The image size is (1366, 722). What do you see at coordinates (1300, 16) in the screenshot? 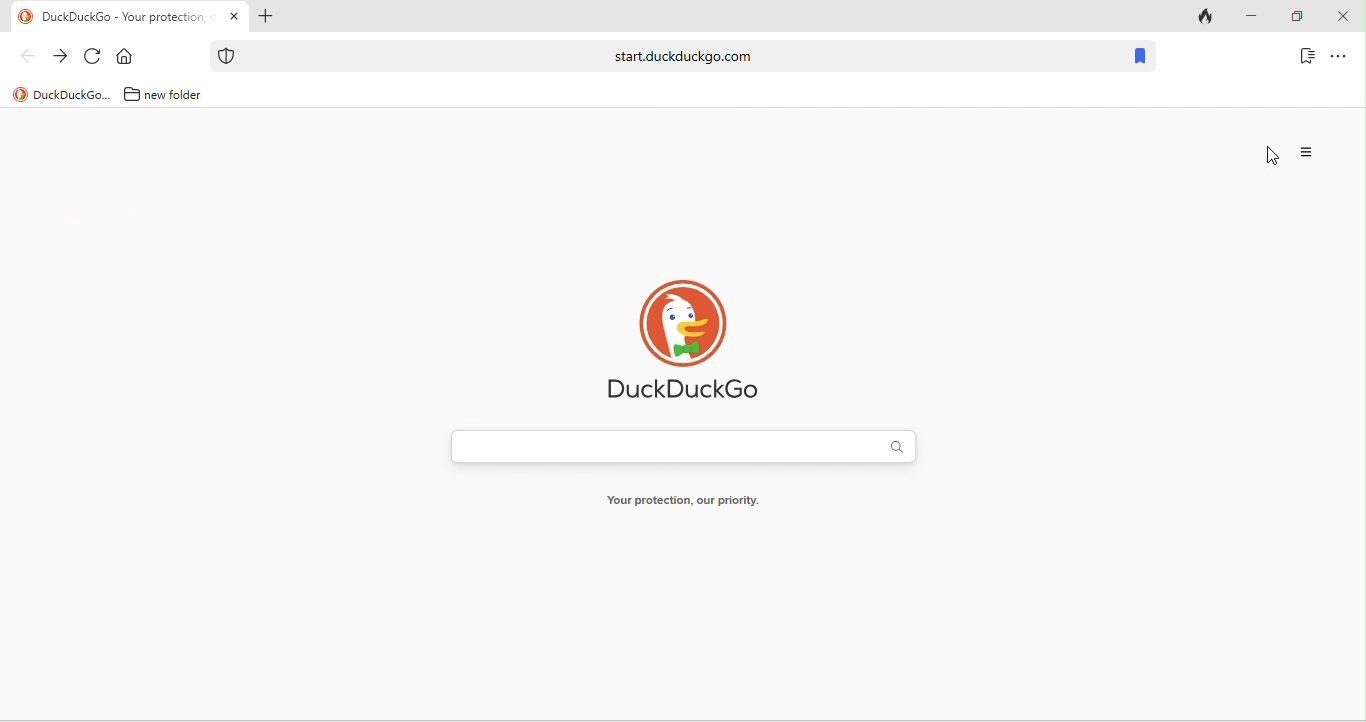
I see `maximize` at bounding box center [1300, 16].